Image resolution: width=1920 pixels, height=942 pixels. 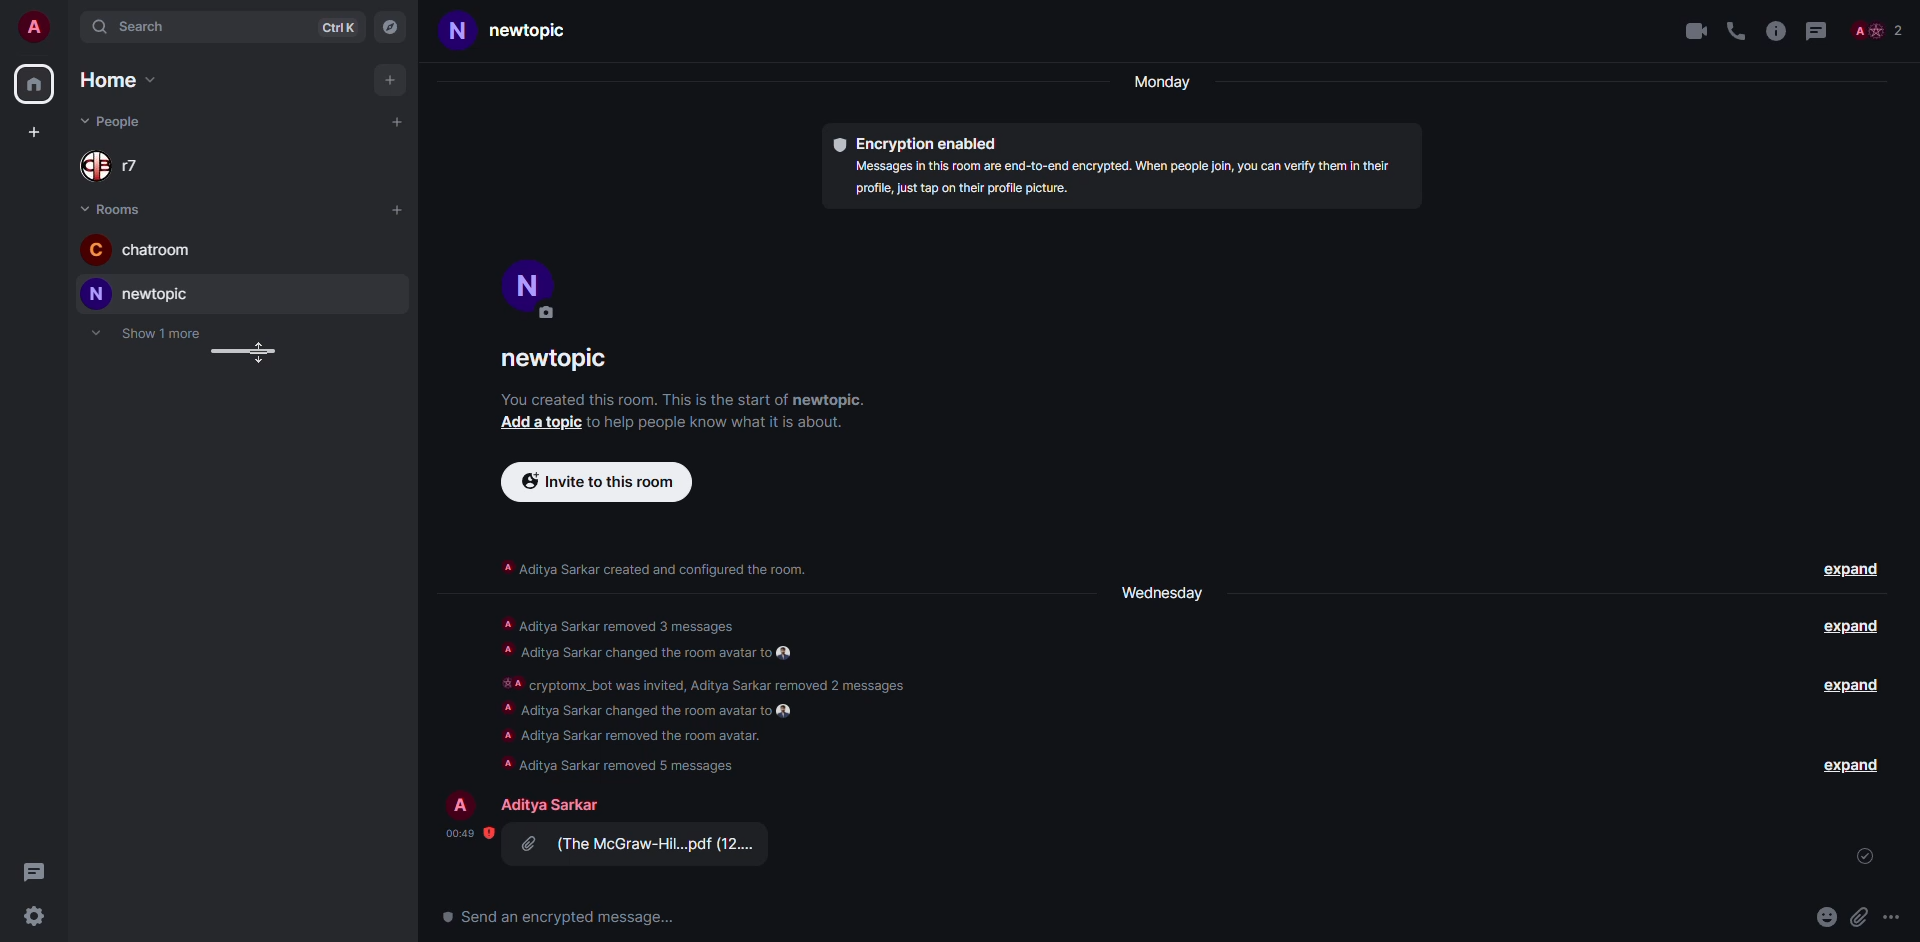 I want to click on threads, so click(x=1820, y=30).